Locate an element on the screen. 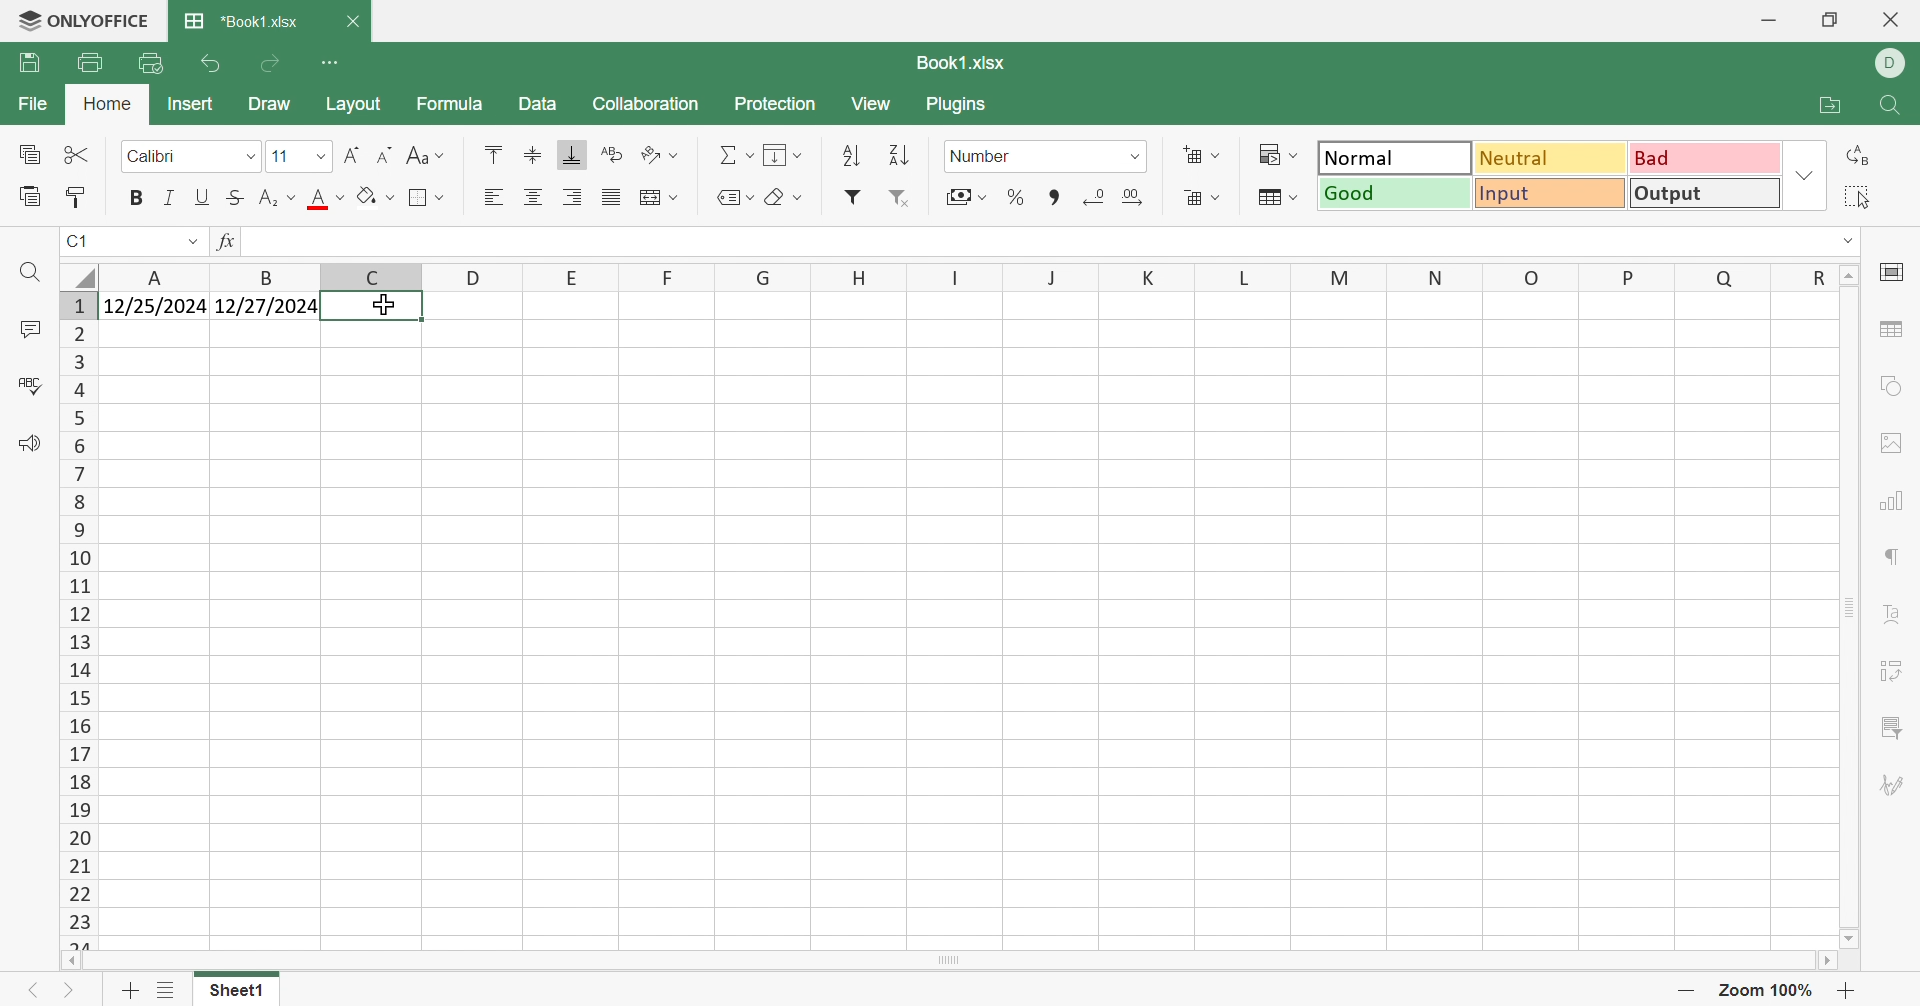  ONLYOFFICE is located at coordinates (79, 24).